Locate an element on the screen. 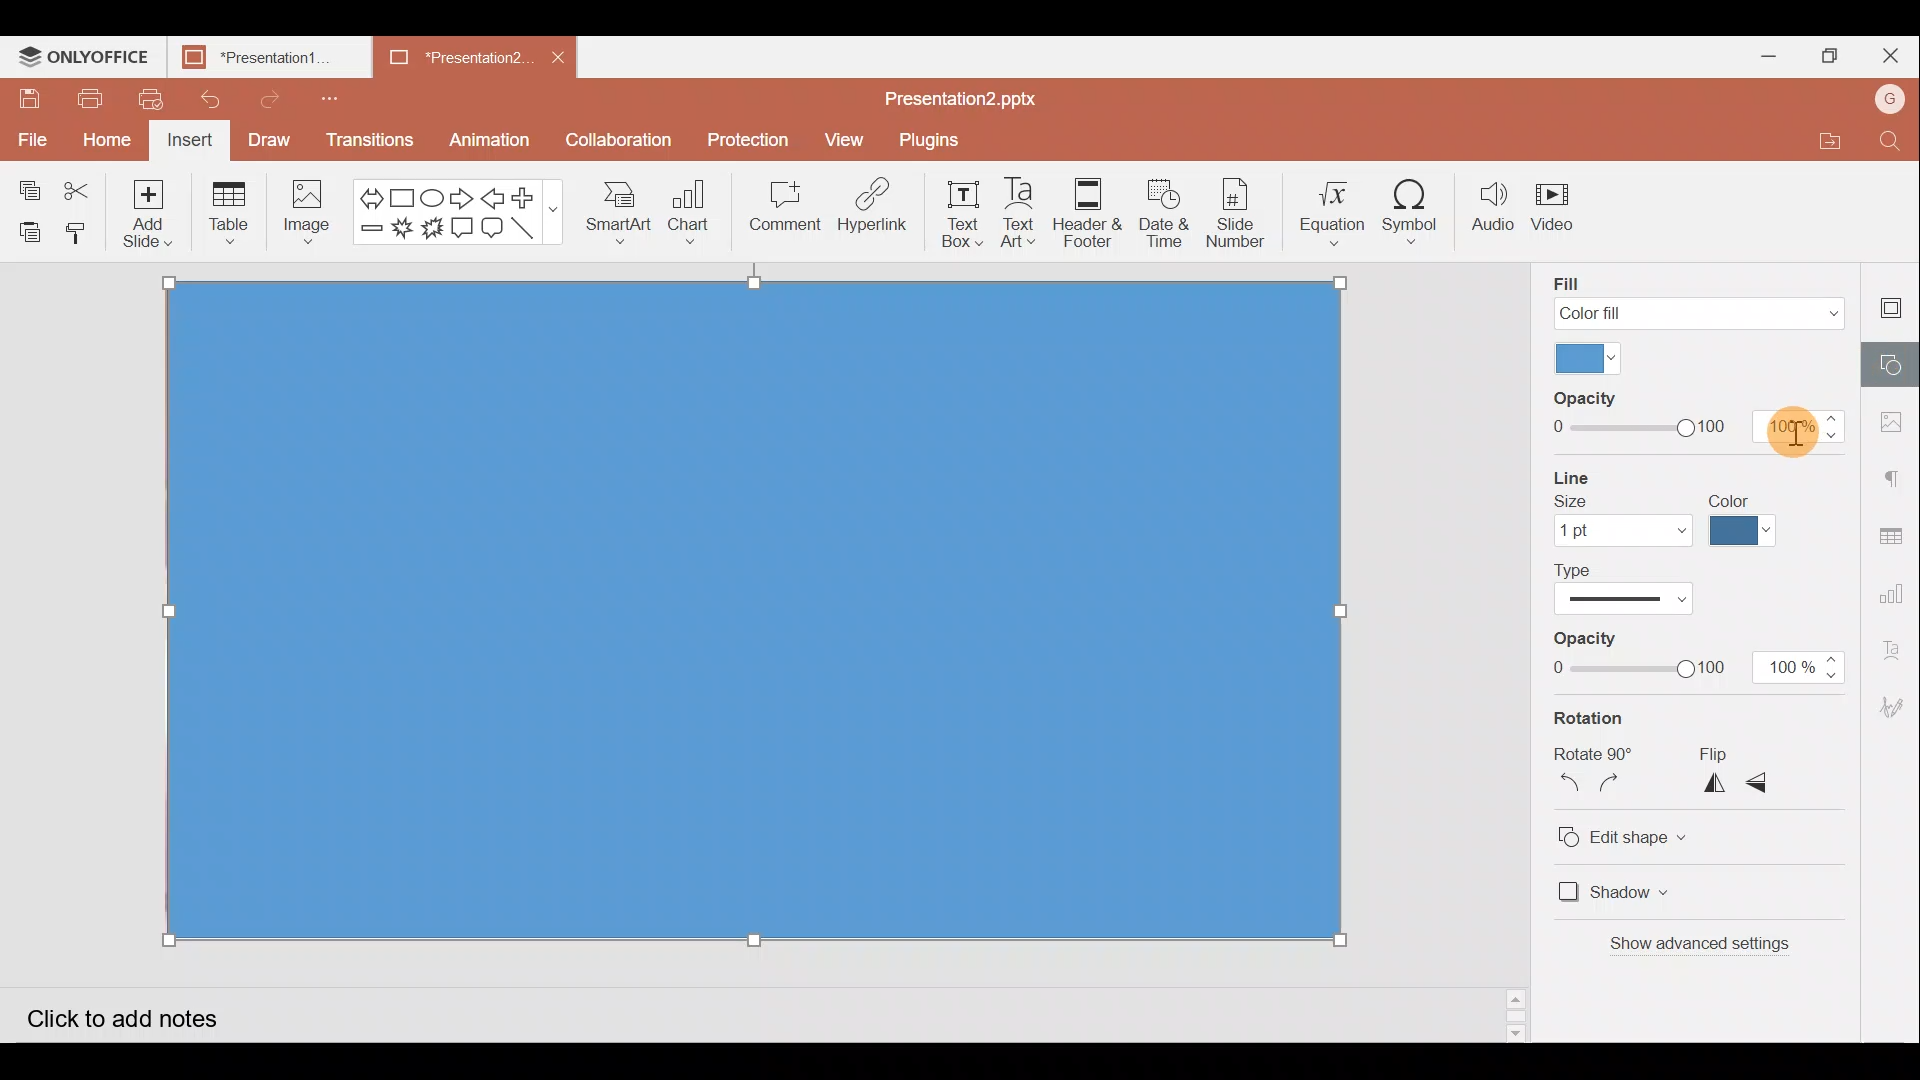 Image resolution: width=1920 pixels, height=1080 pixels. 100% is located at coordinates (1800, 670).